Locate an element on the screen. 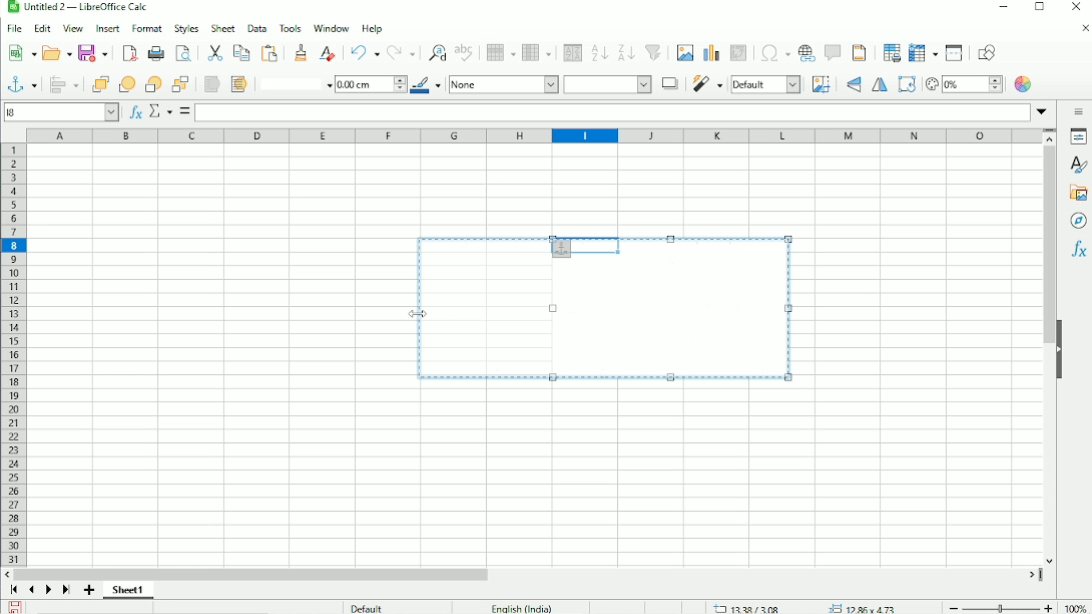  Flip vertically is located at coordinates (851, 85).